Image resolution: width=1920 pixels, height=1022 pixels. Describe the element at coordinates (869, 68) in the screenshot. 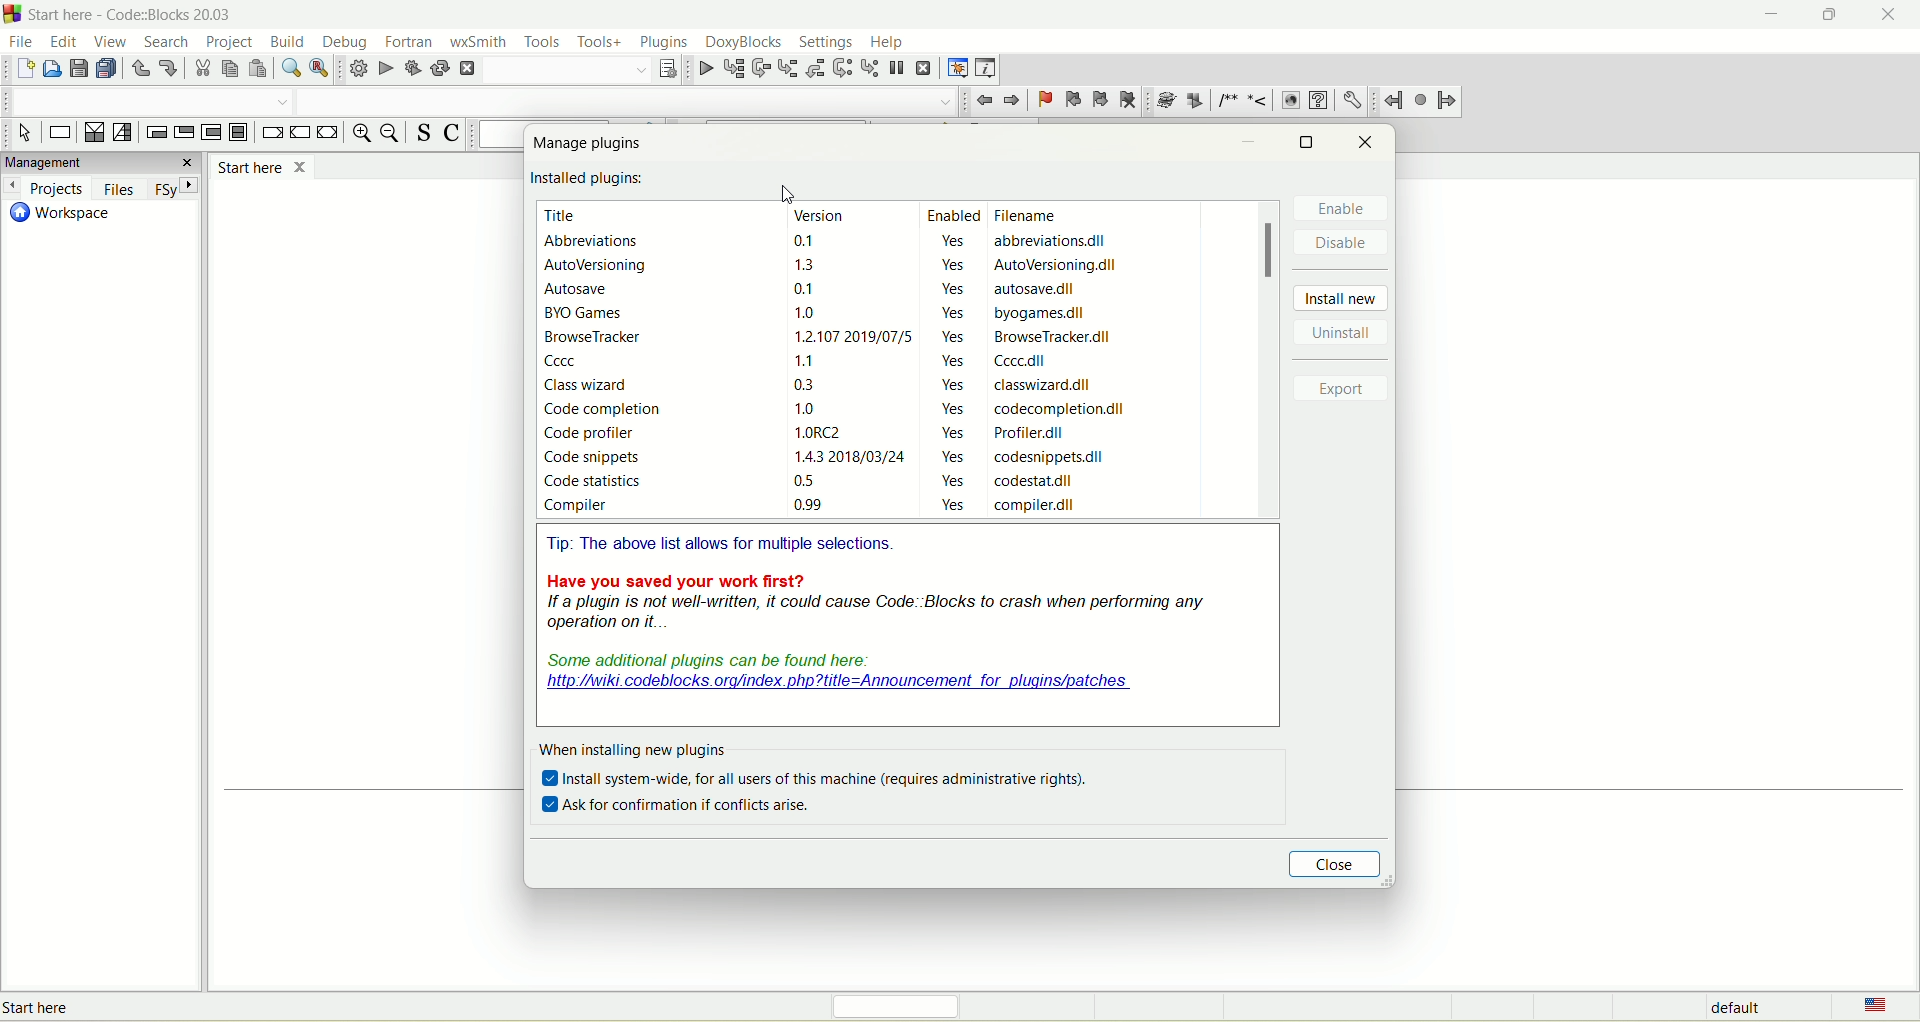

I see `step into instructions` at that location.